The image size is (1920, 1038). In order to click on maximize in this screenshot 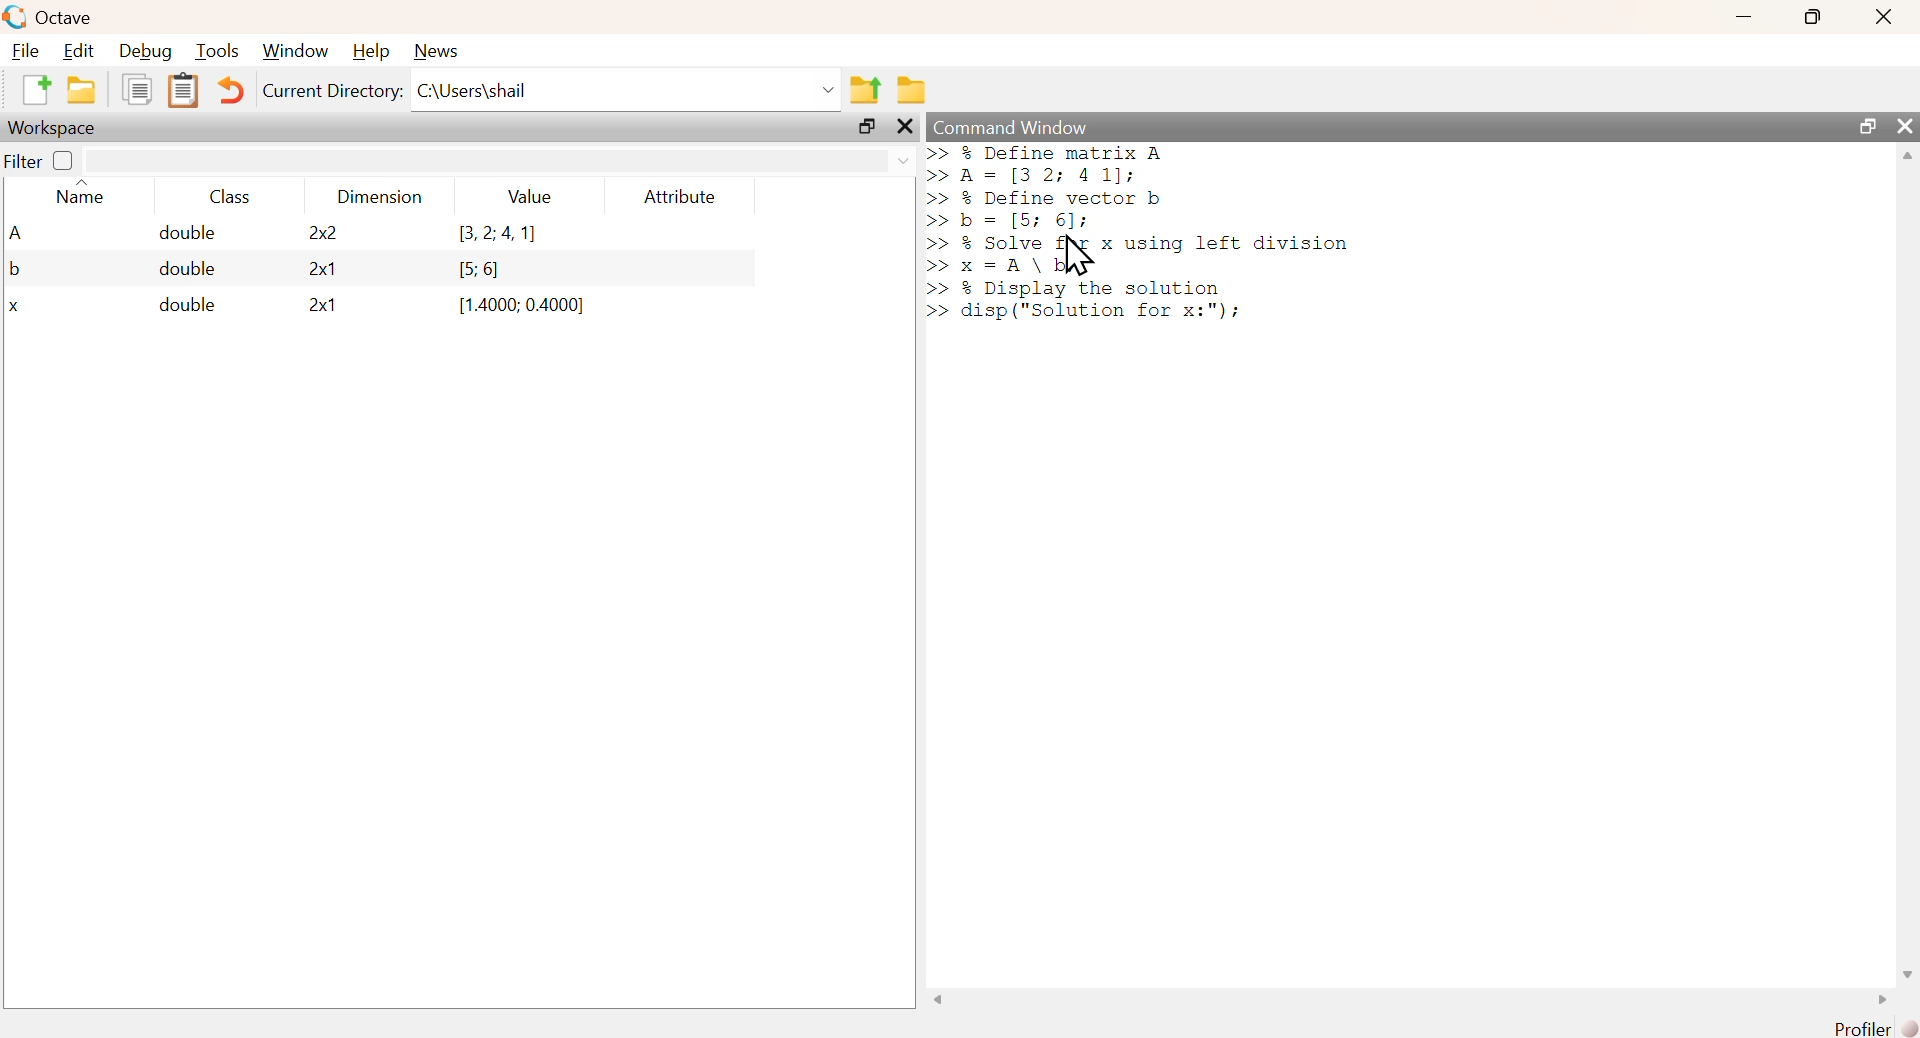, I will do `click(868, 127)`.